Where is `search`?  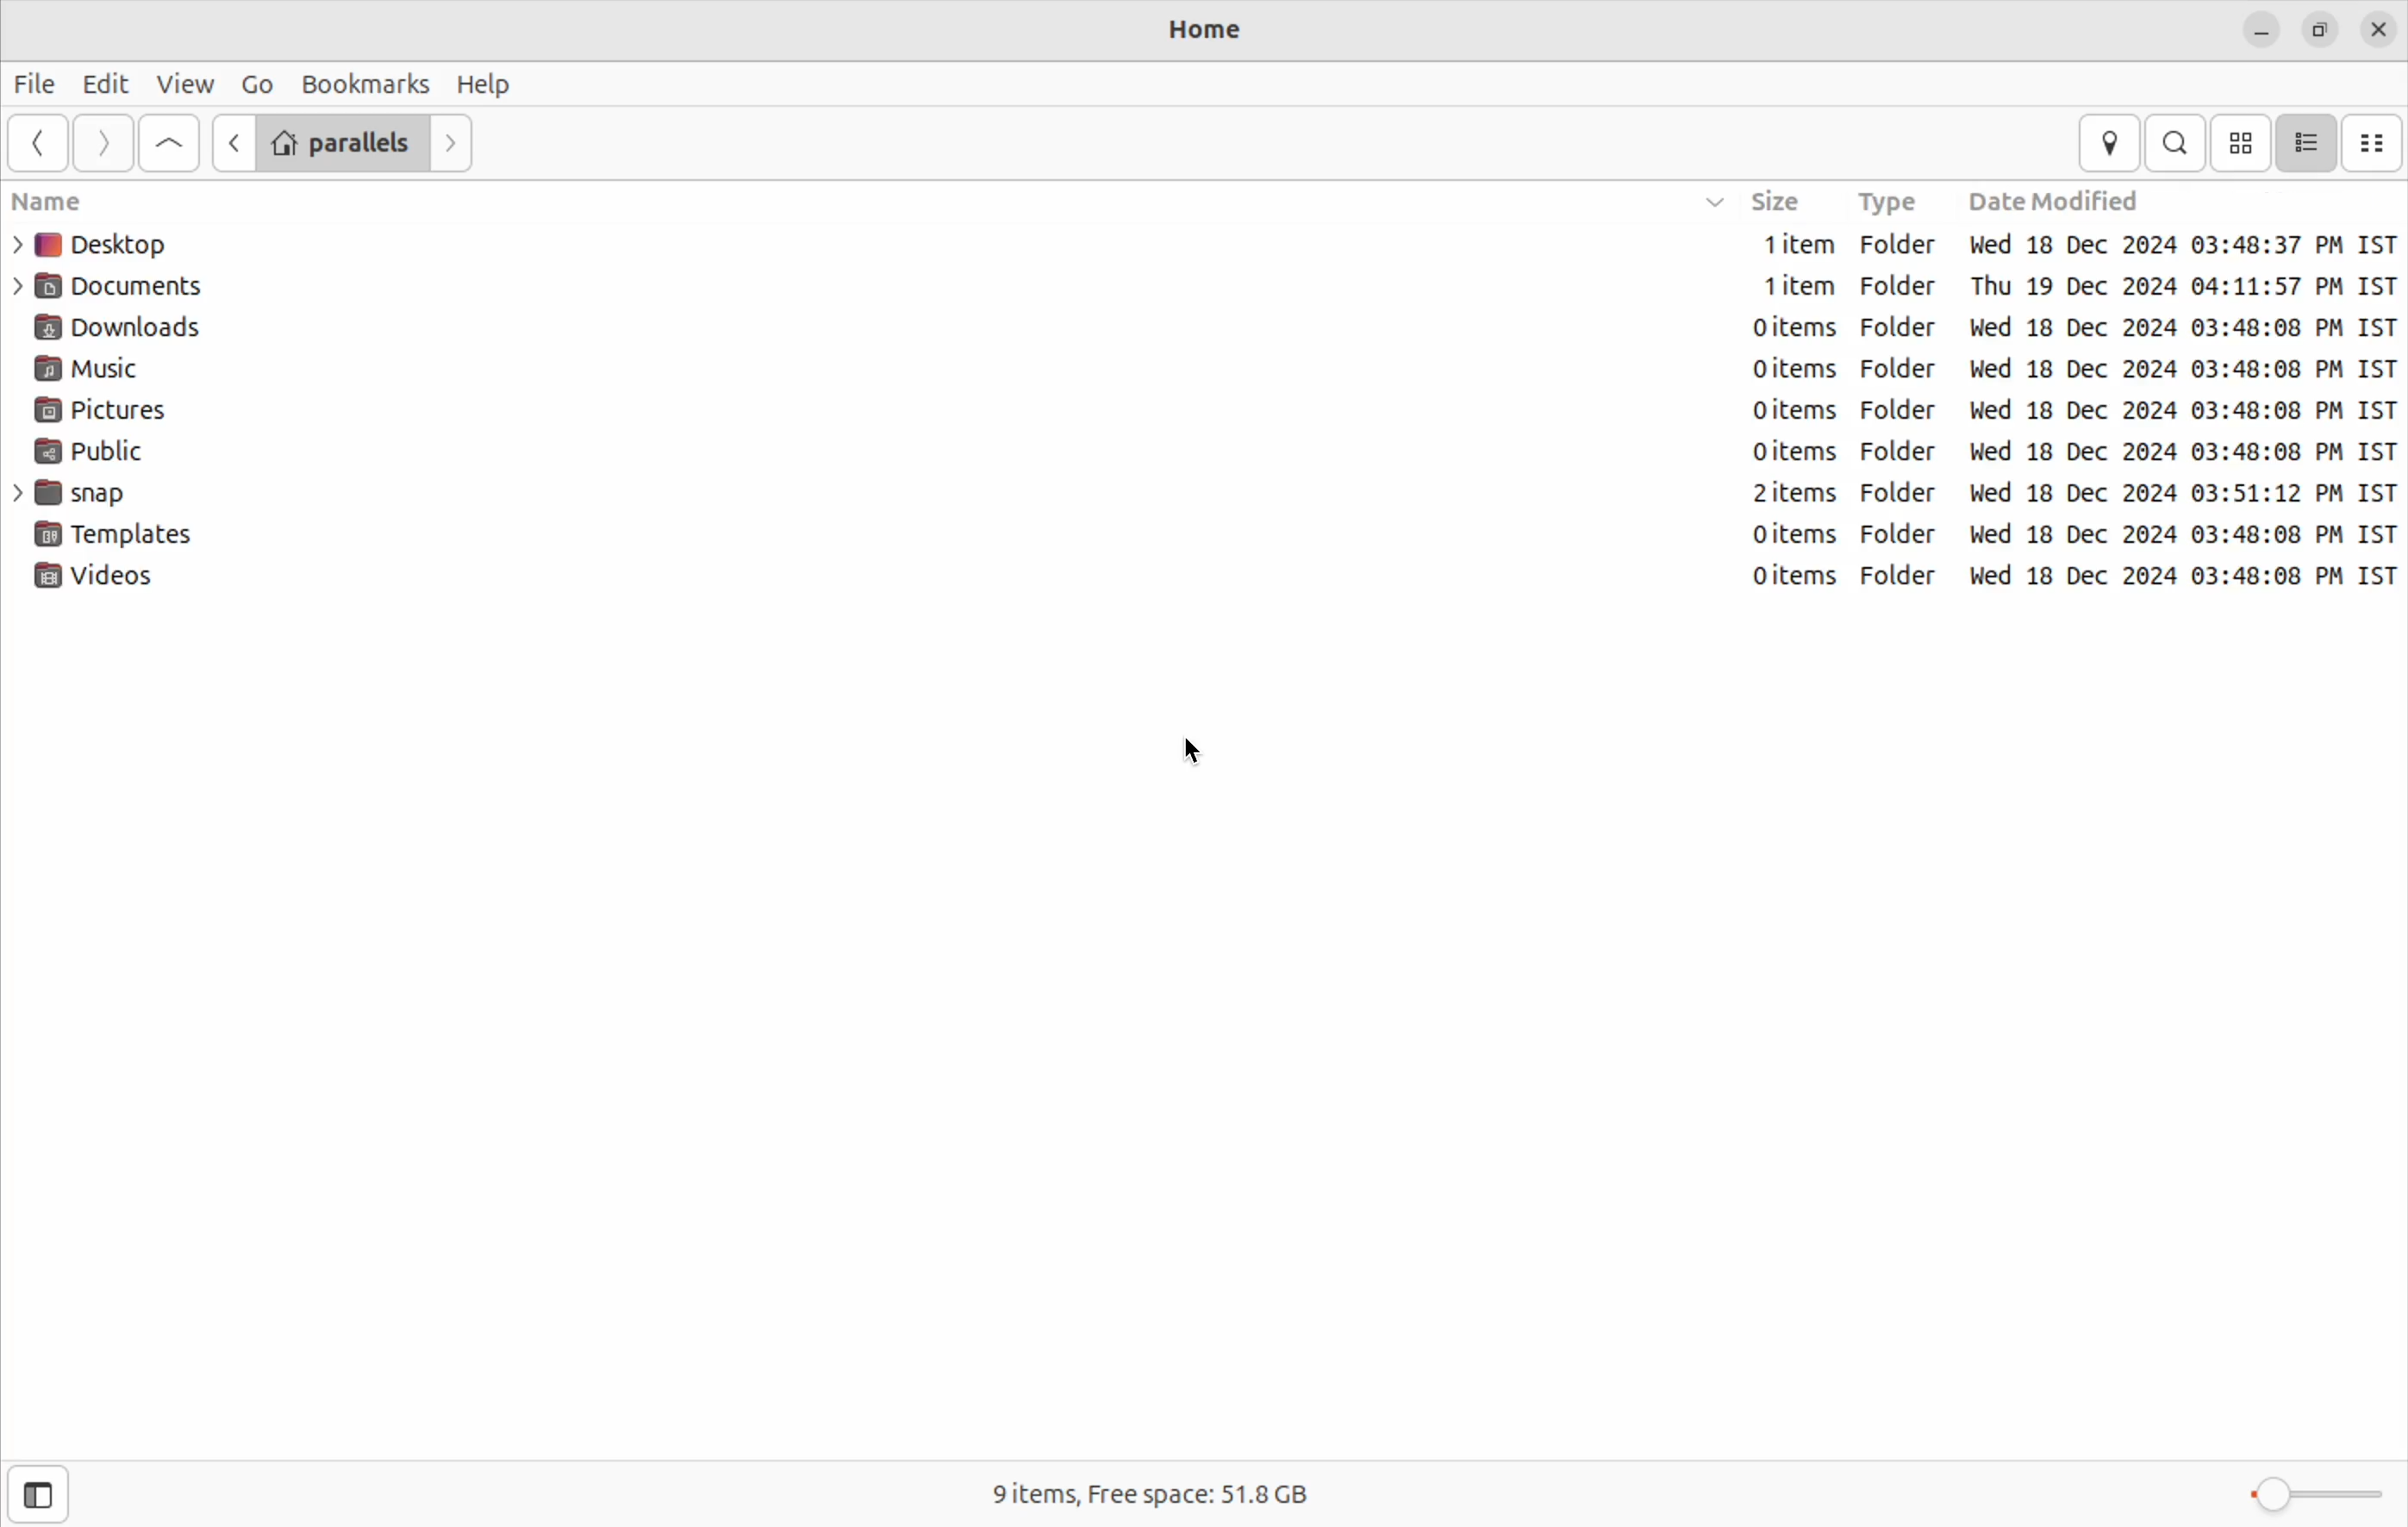 search is located at coordinates (2178, 142).